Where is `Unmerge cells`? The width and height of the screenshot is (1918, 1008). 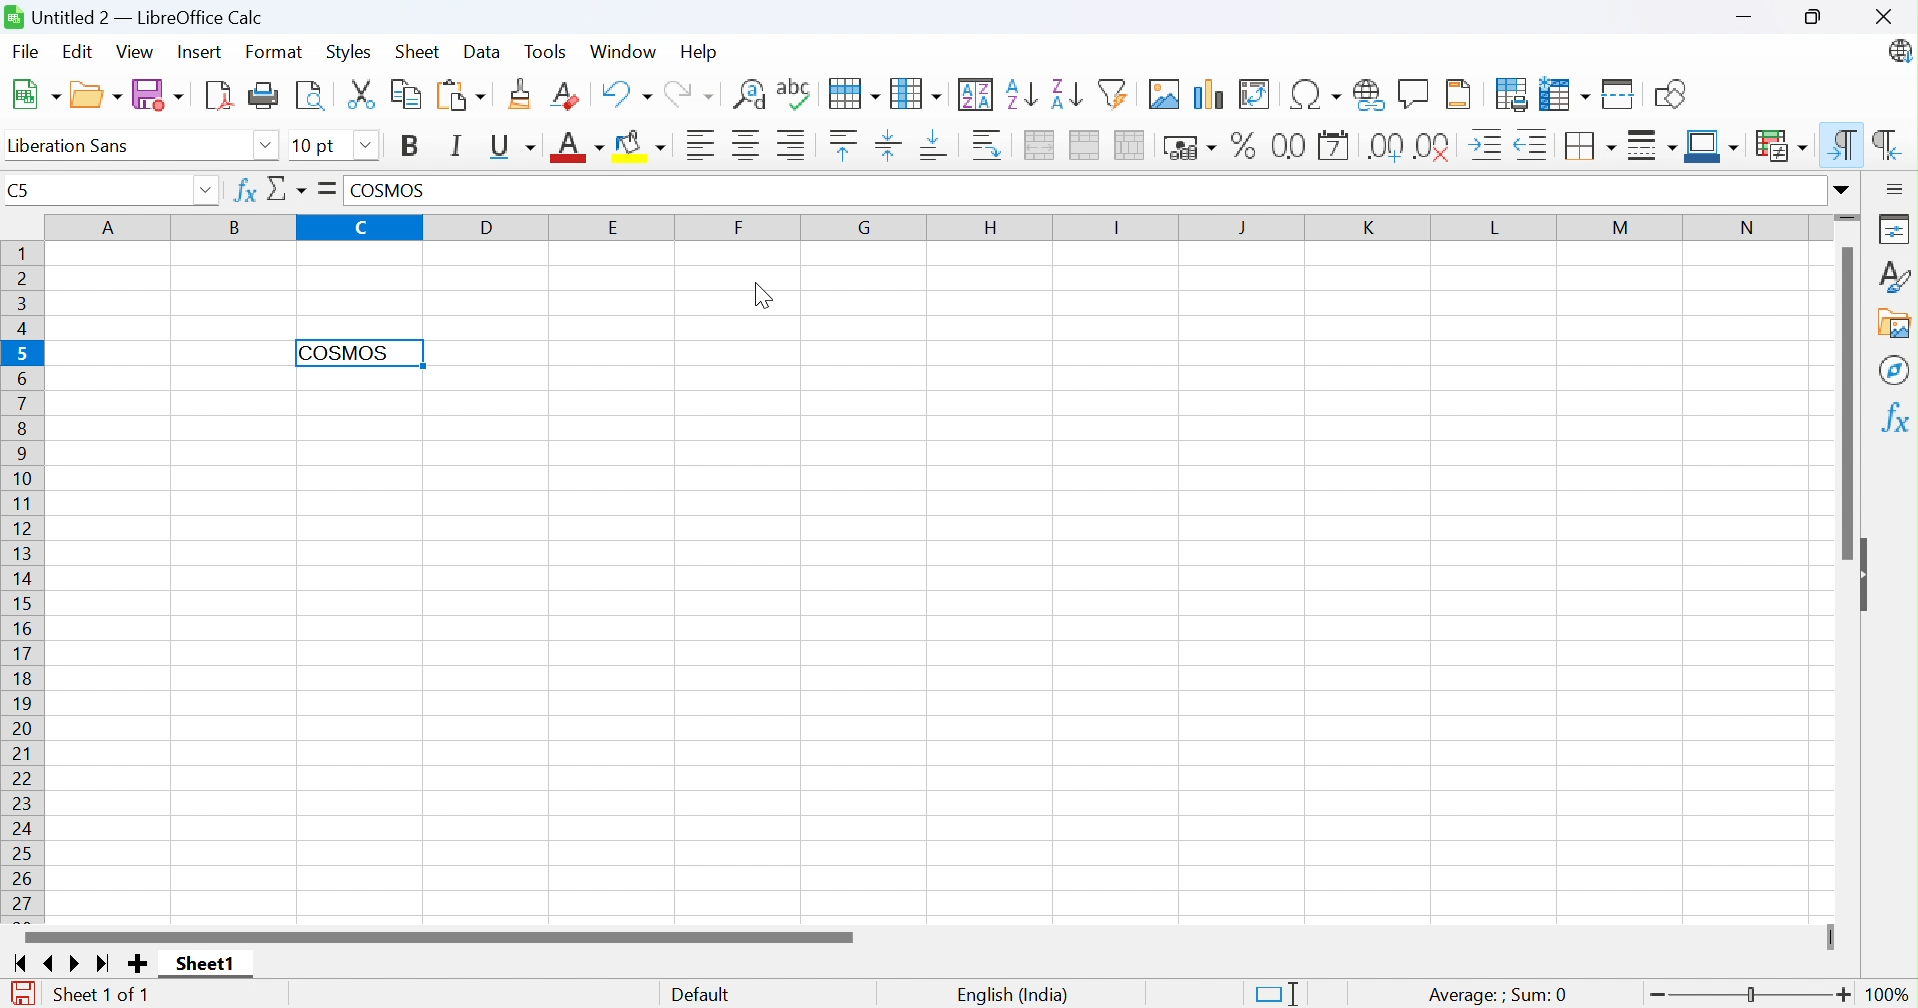
Unmerge cells is located at coordinates (1132, 146).